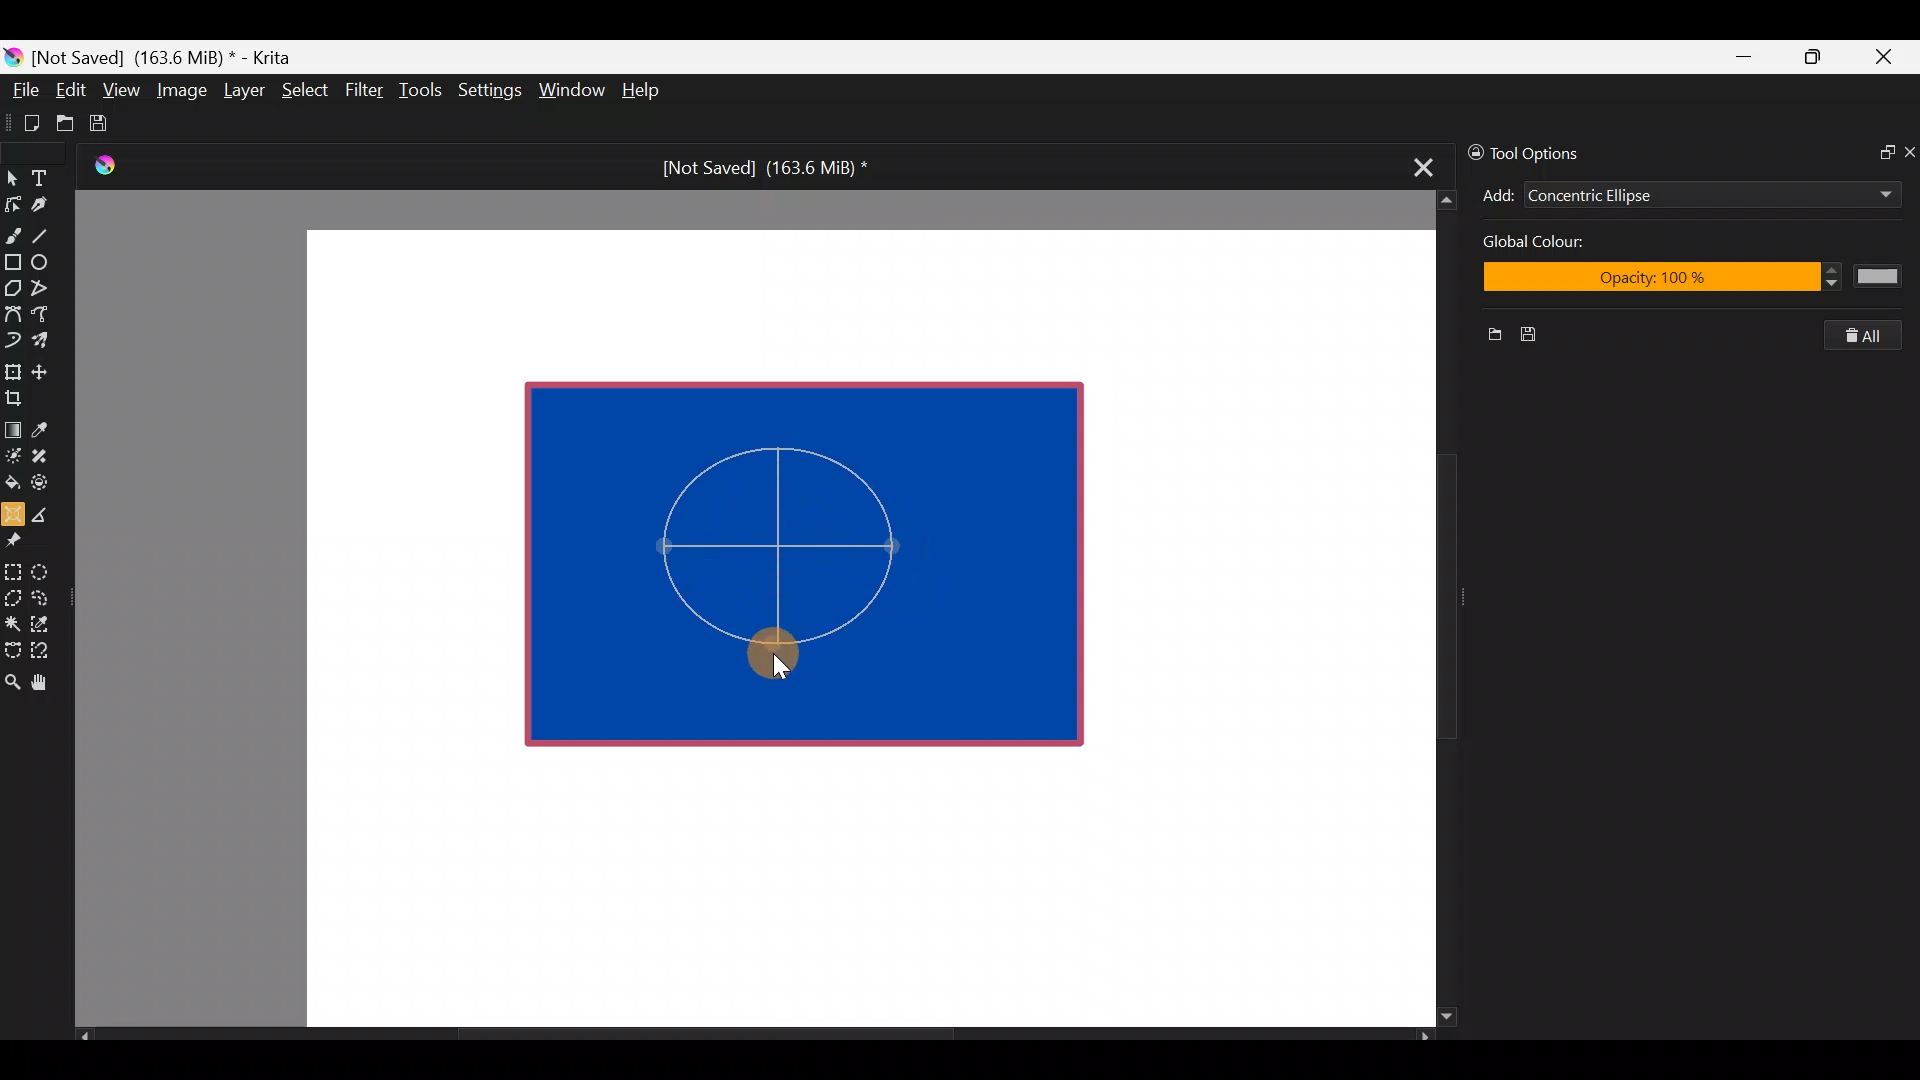 The height and width of the screenshot is (1080, 1920). I want to click on Float docker, so click(1878, 150).